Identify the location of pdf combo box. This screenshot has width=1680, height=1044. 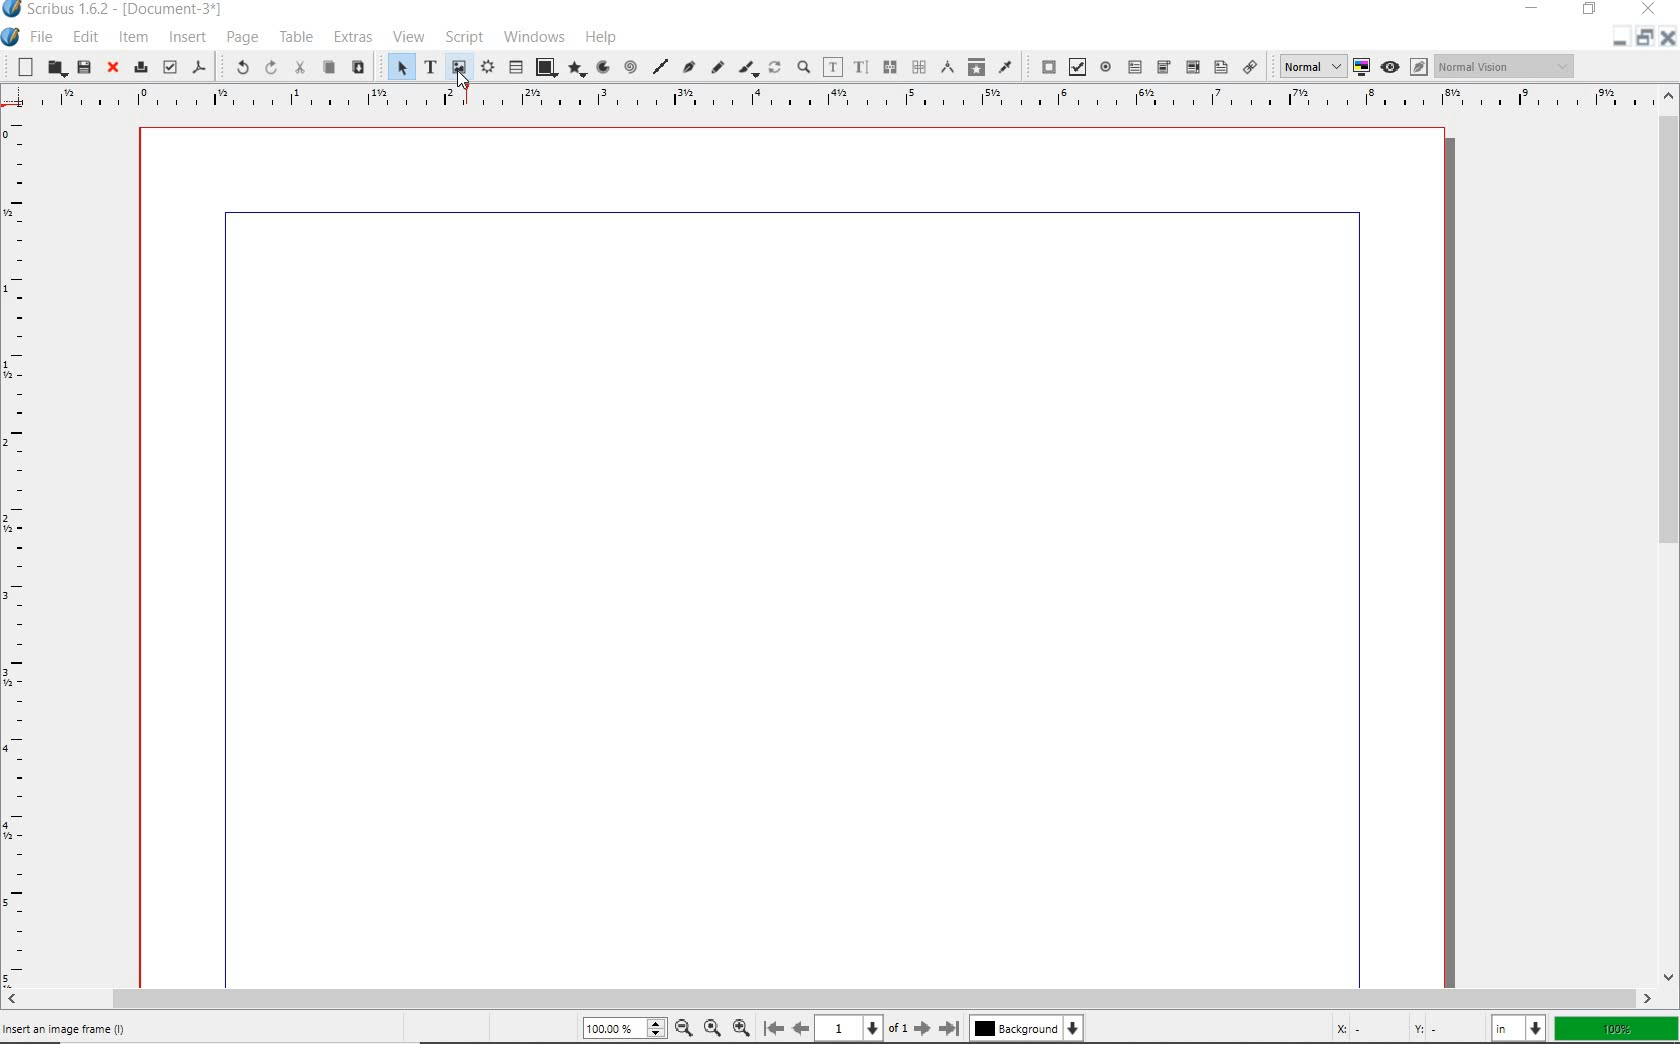
(1163, 67).